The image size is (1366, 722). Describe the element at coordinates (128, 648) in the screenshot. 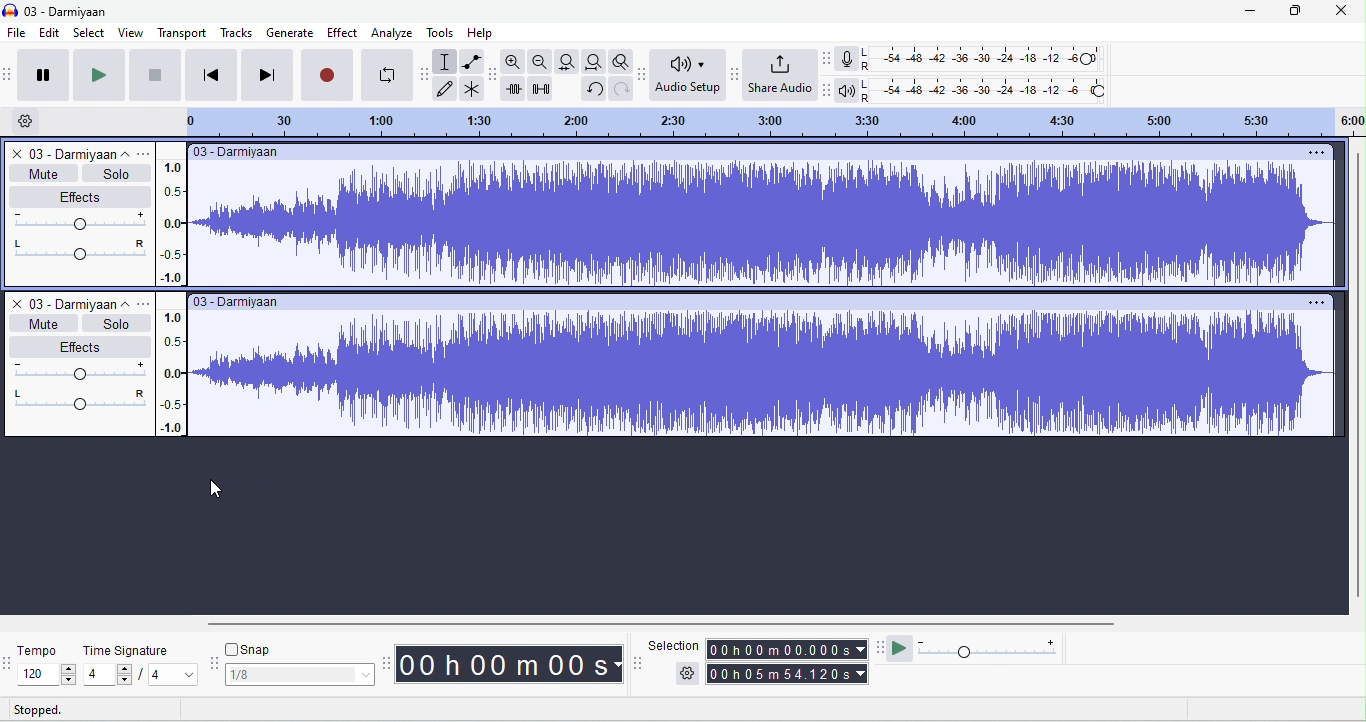

I see `time signature` at that location.